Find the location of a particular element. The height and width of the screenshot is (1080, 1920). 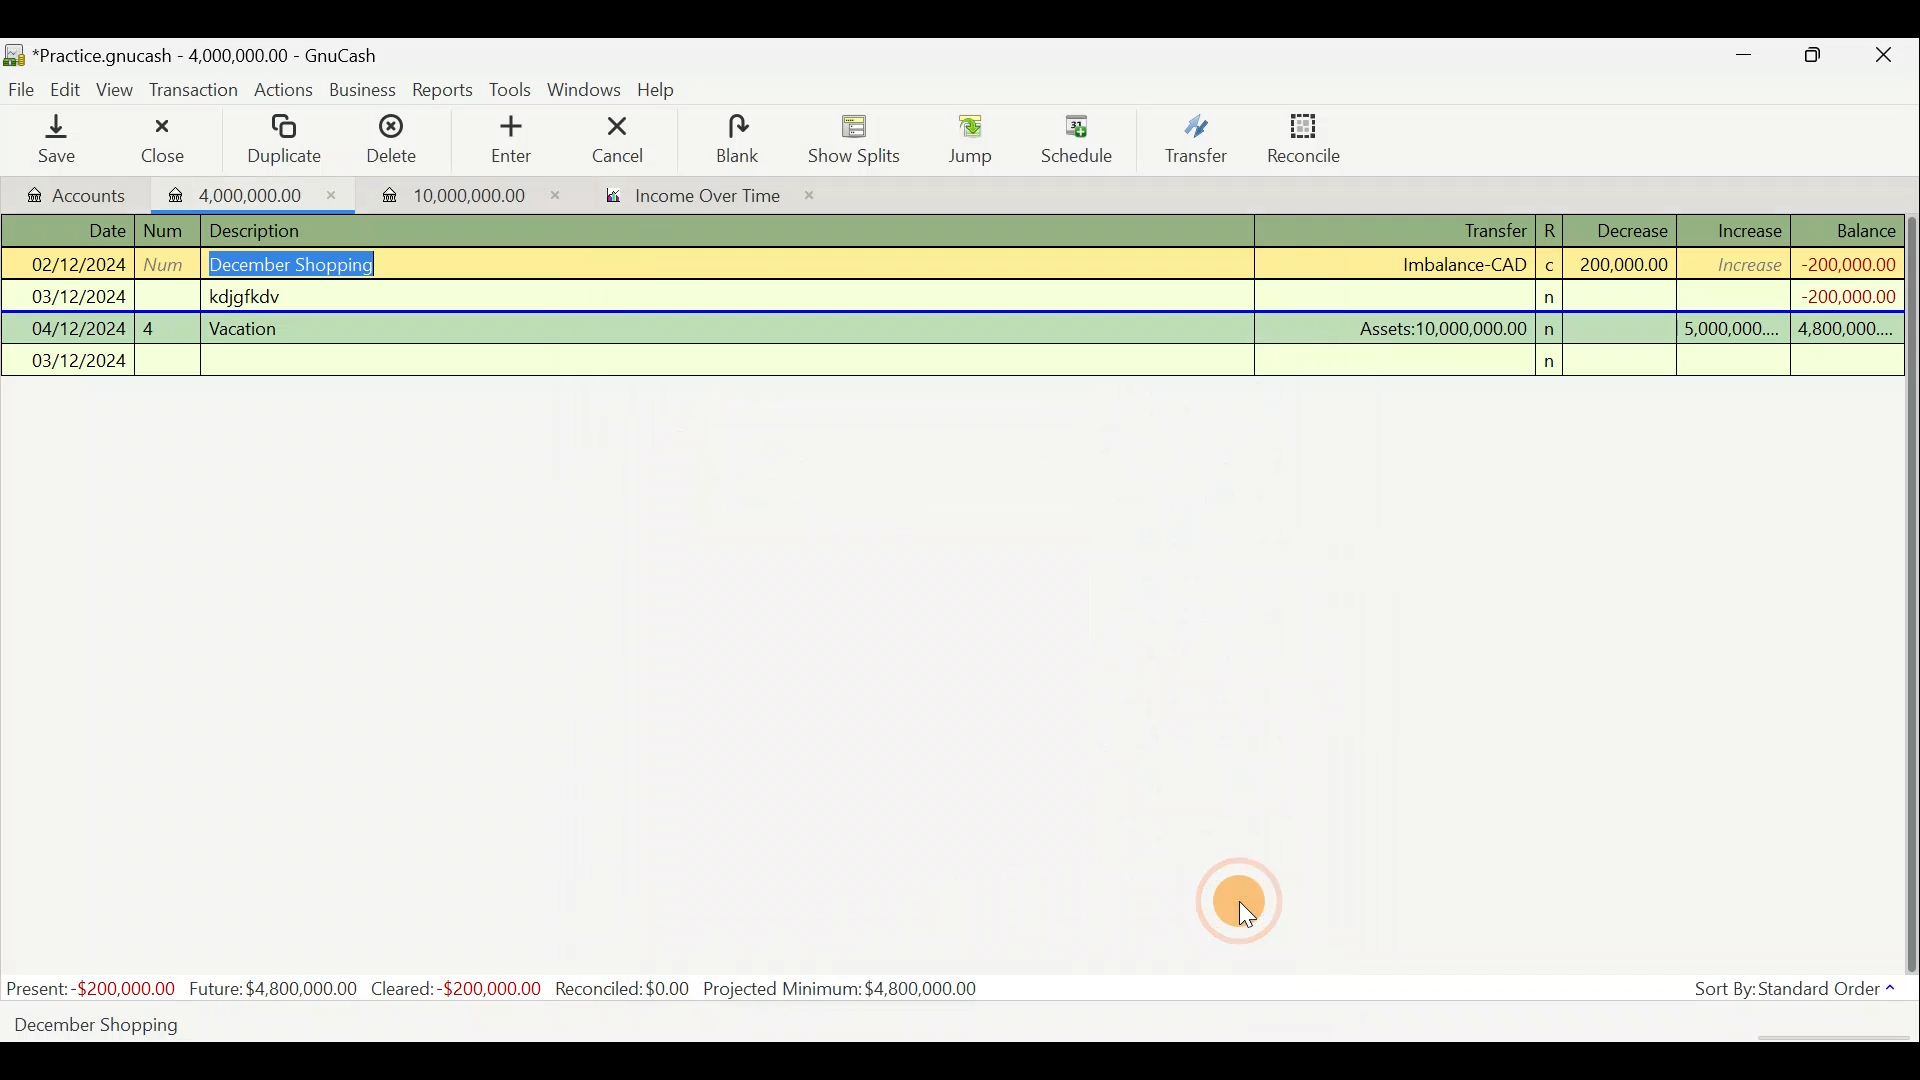

Business is located at coordinates (364, 91).